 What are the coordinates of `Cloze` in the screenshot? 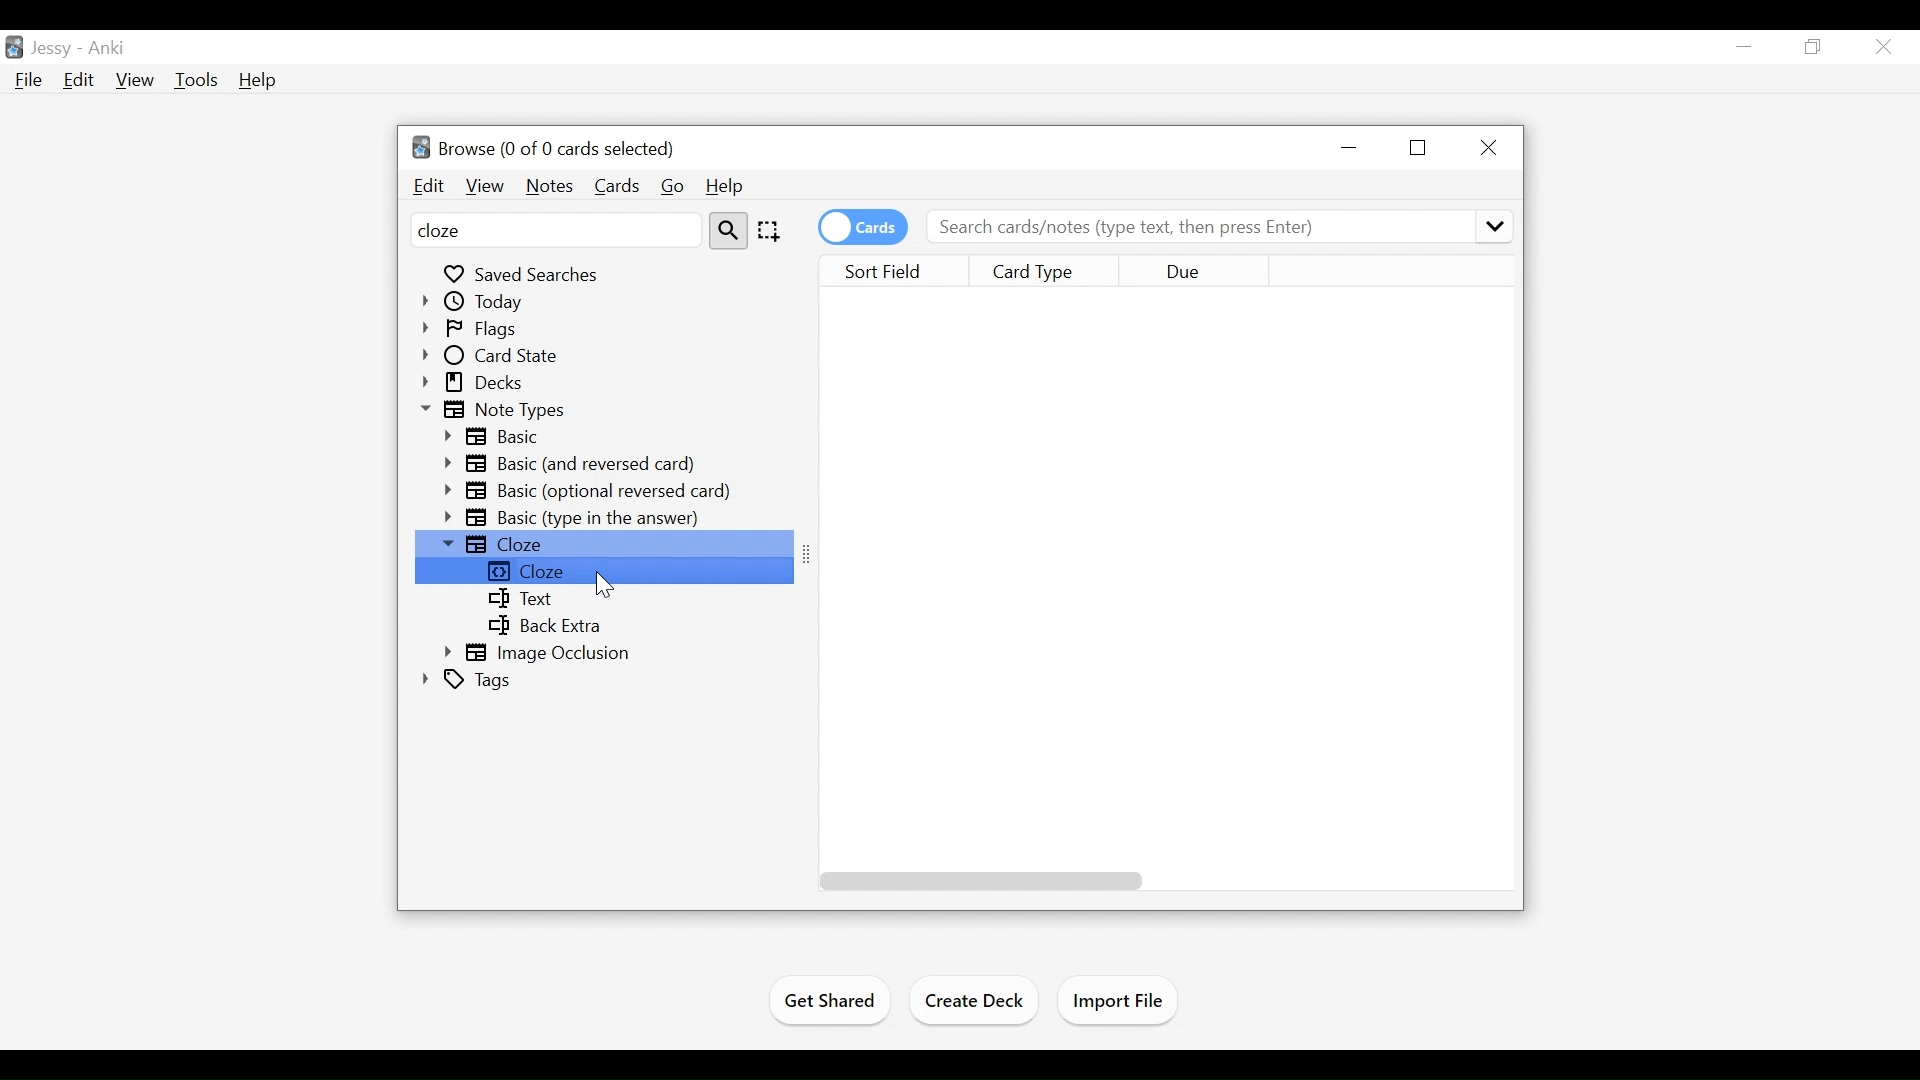 It's located at (603, 571).